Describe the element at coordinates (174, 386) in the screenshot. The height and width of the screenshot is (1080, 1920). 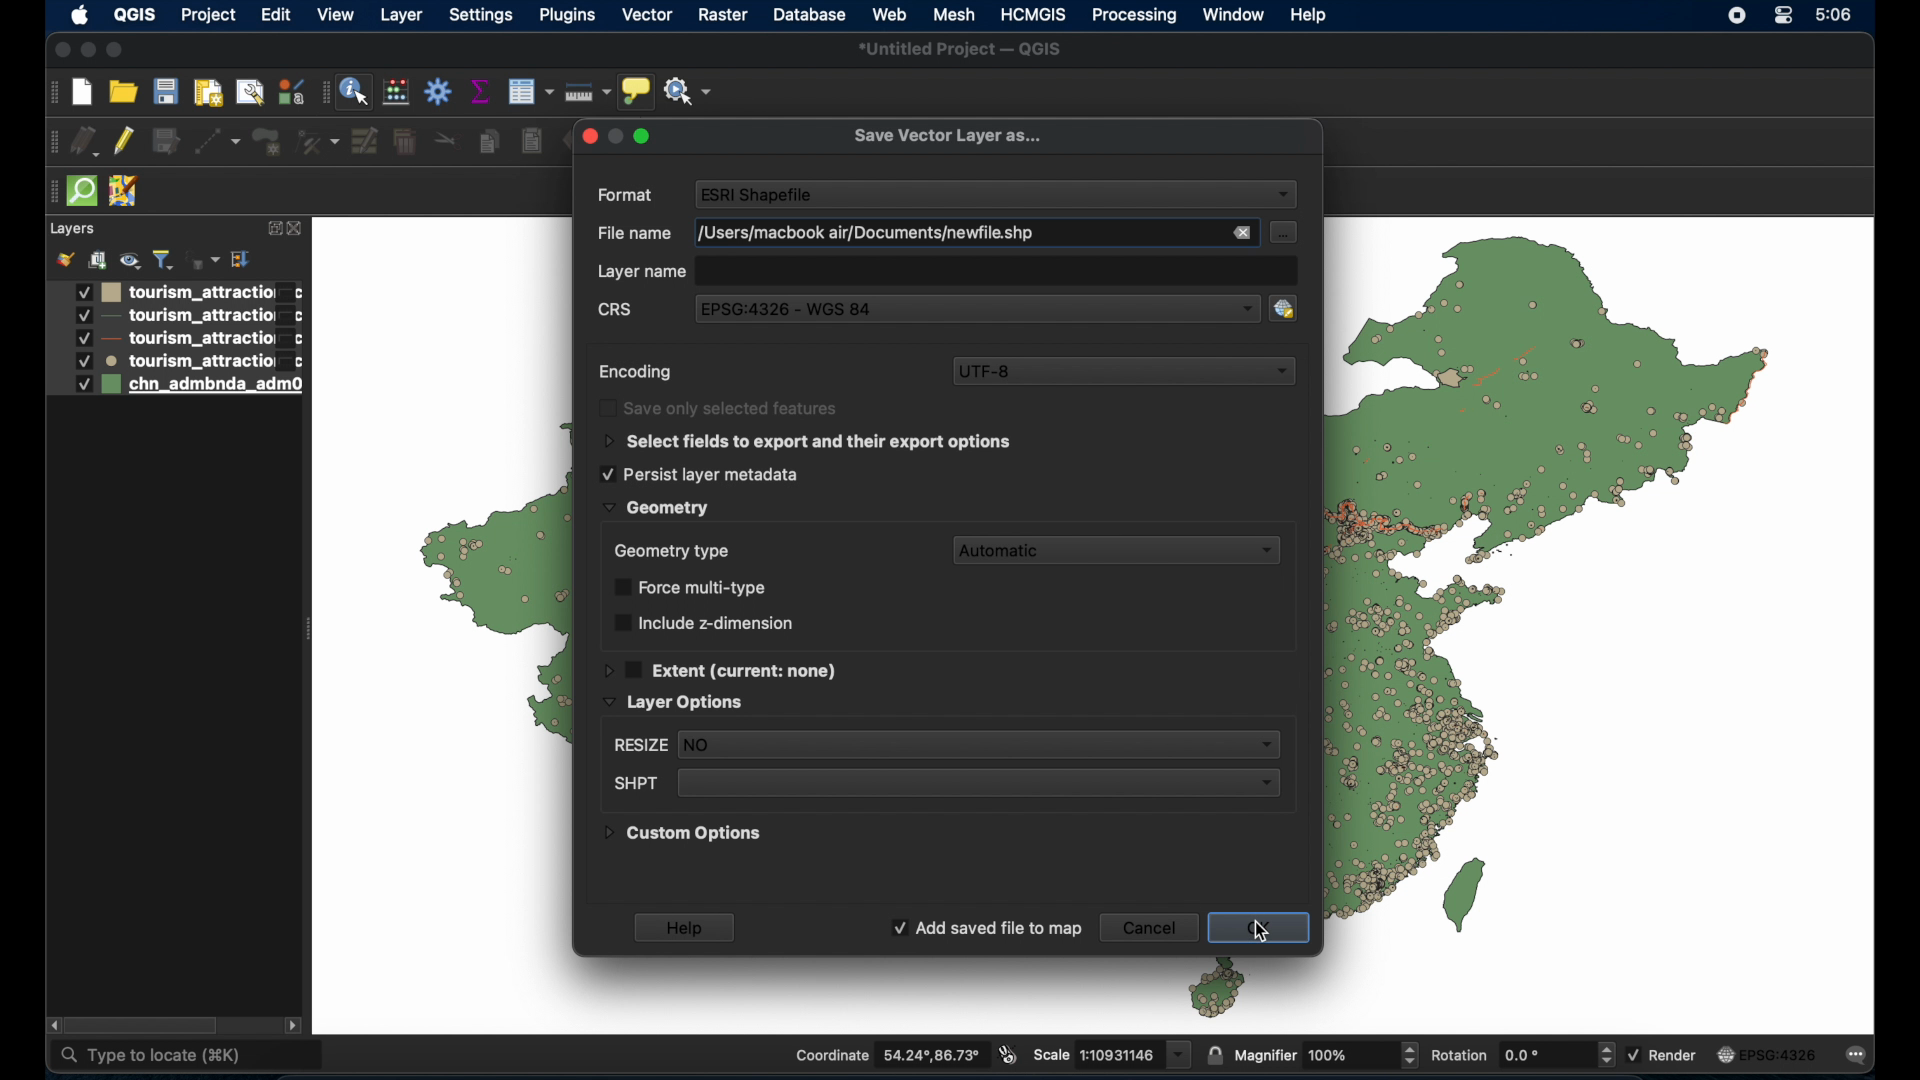
I see `layer 5` at that location.